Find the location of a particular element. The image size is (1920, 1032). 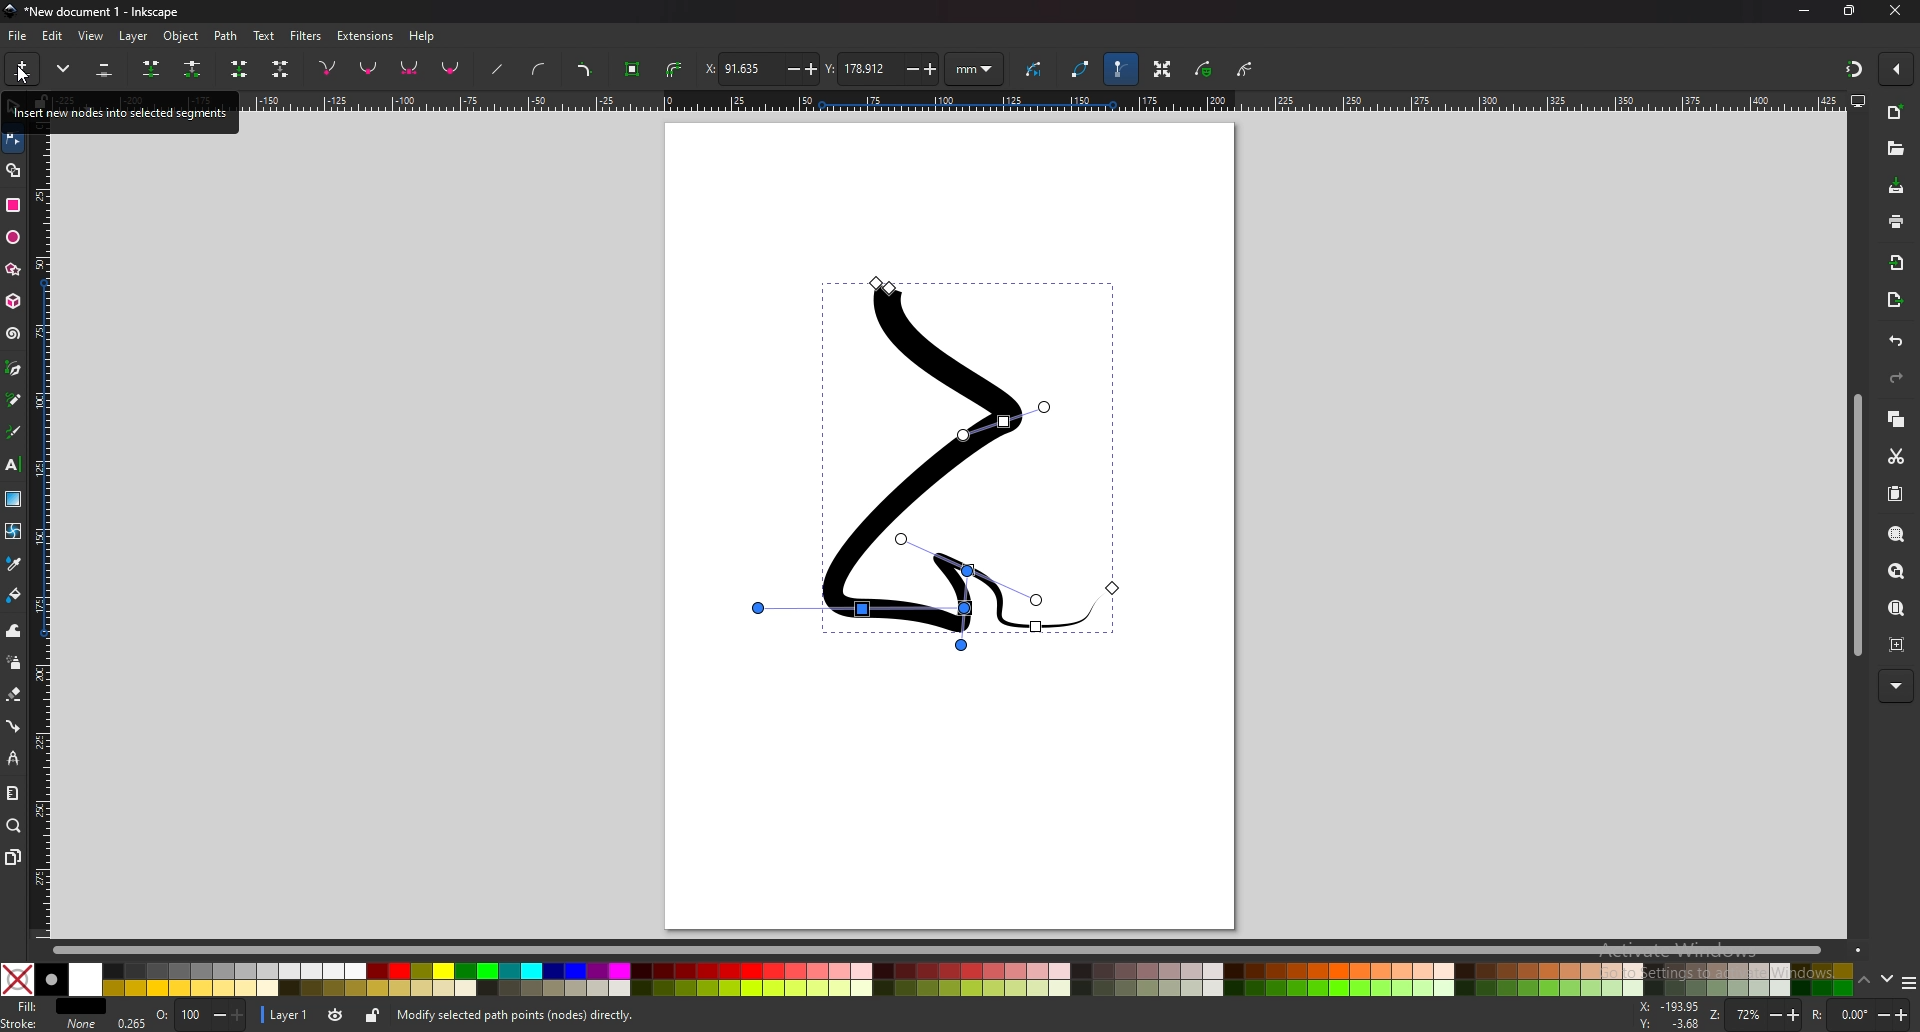

resize is located at coordinates (1852, 12).